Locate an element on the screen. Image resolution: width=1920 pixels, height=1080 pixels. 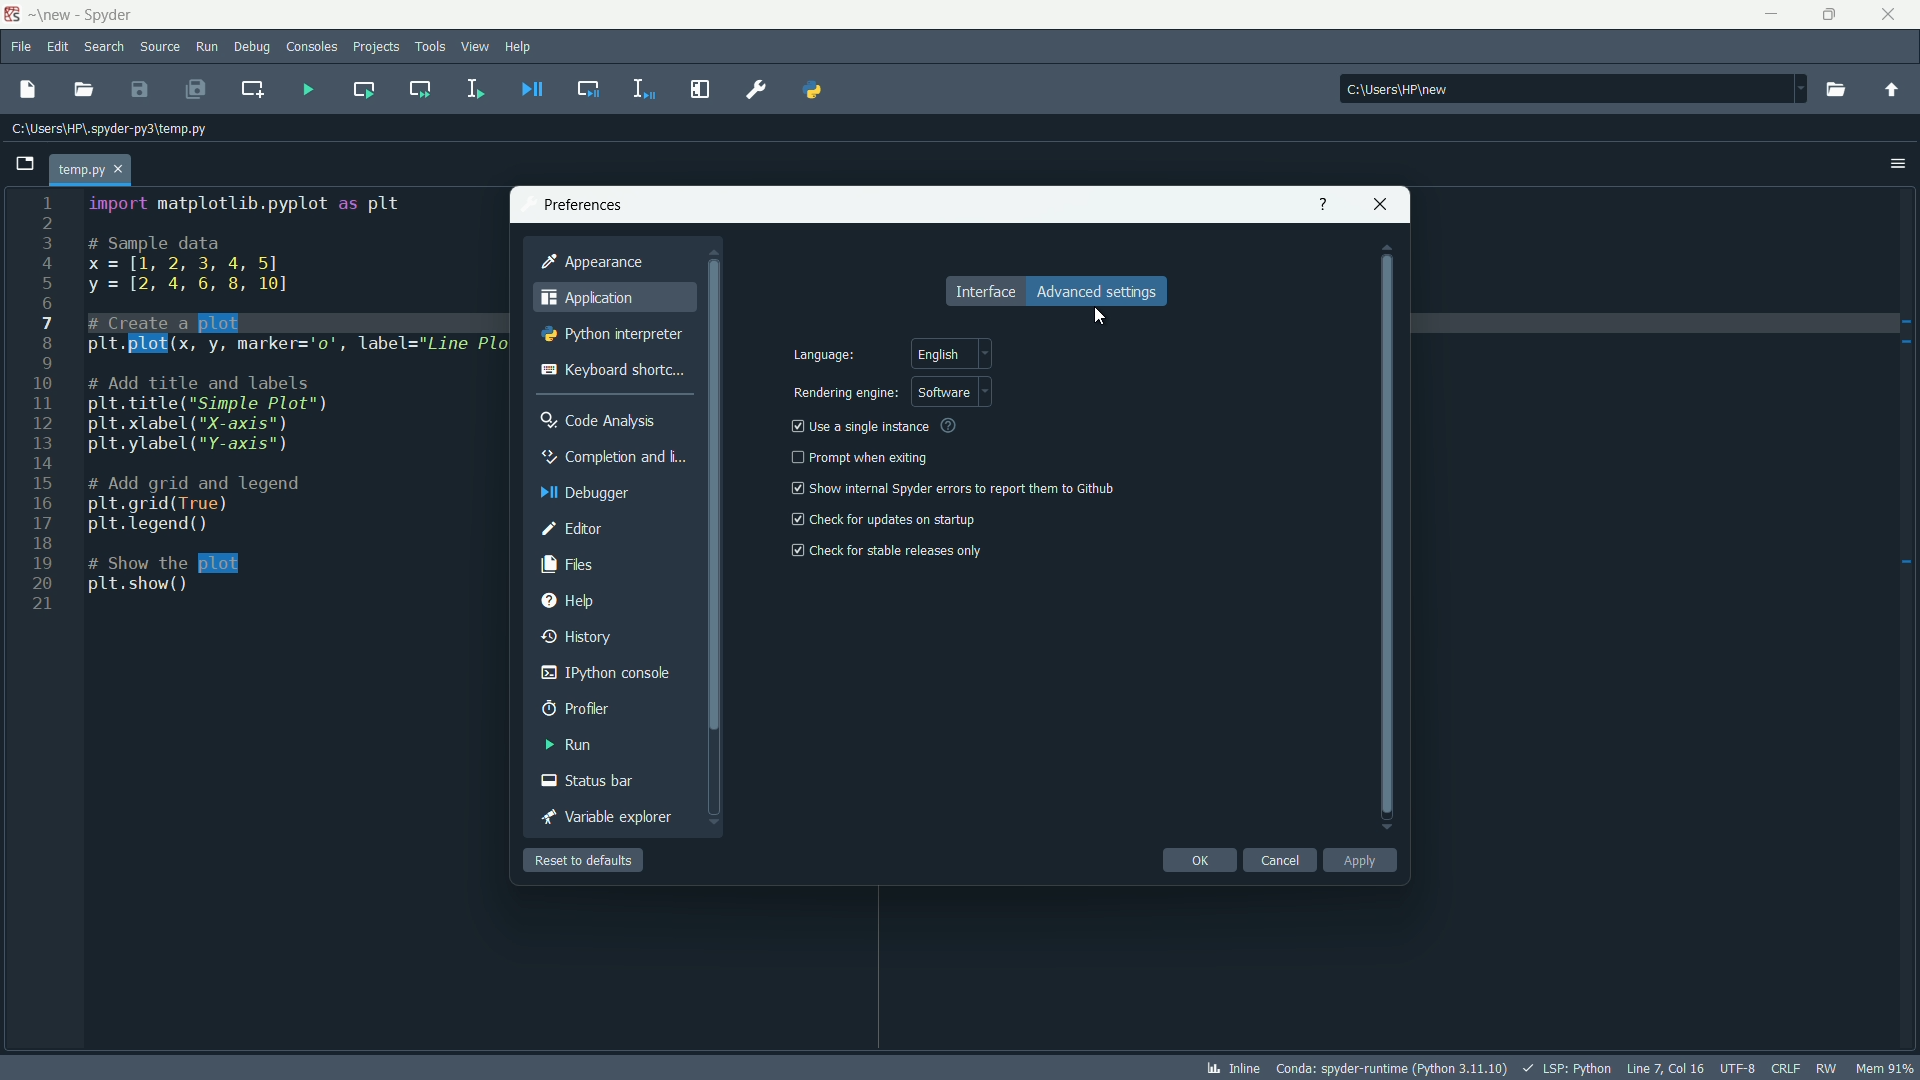
prompt when exiting is located at coordinates (870, 457).